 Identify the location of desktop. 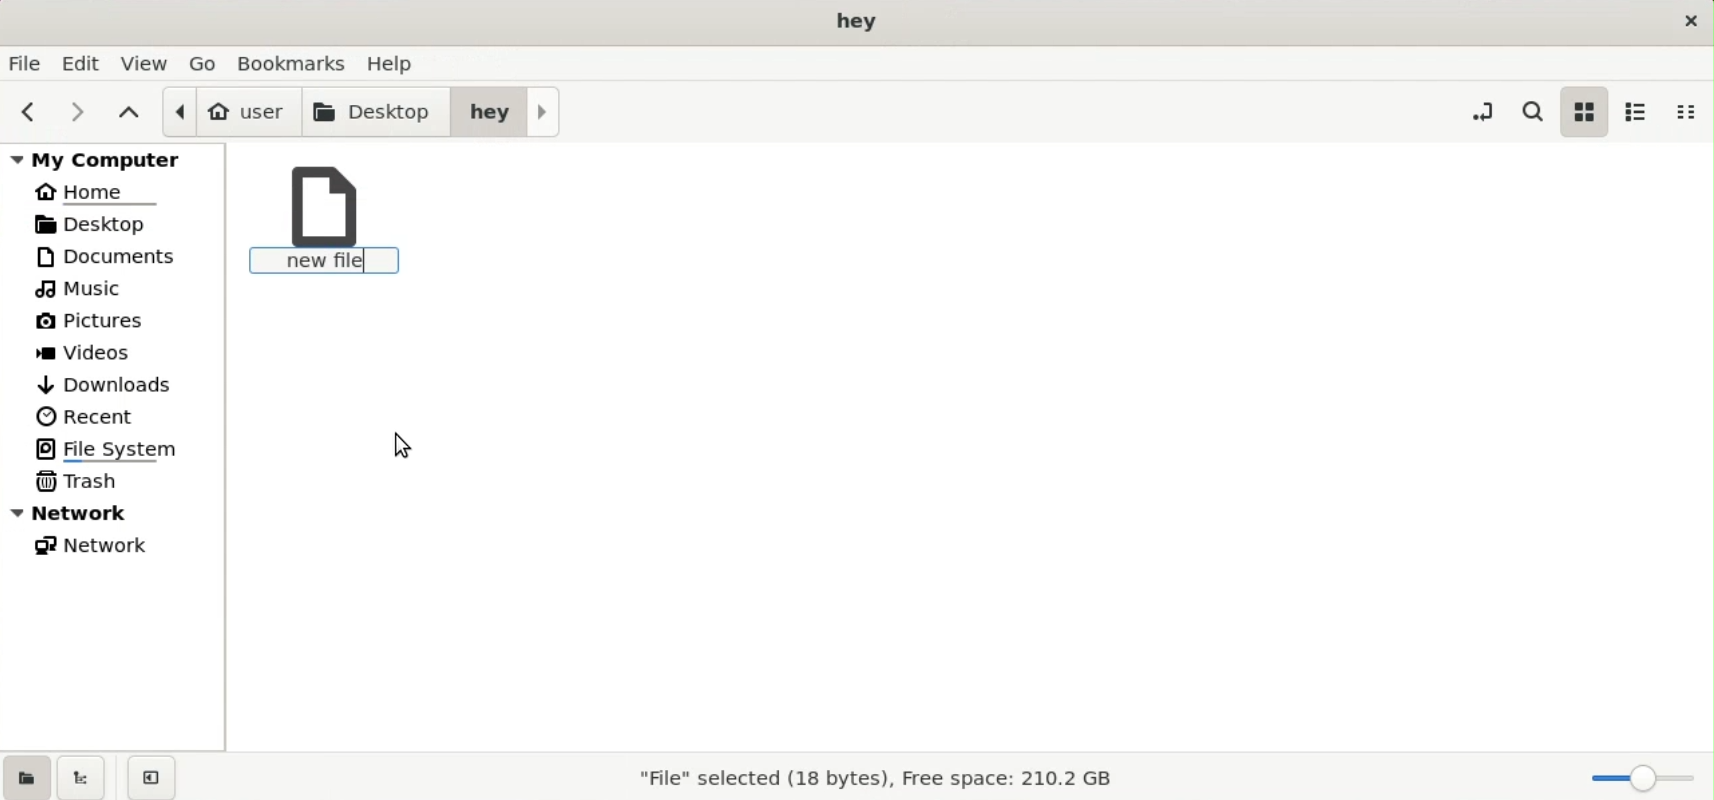
(107, 223).